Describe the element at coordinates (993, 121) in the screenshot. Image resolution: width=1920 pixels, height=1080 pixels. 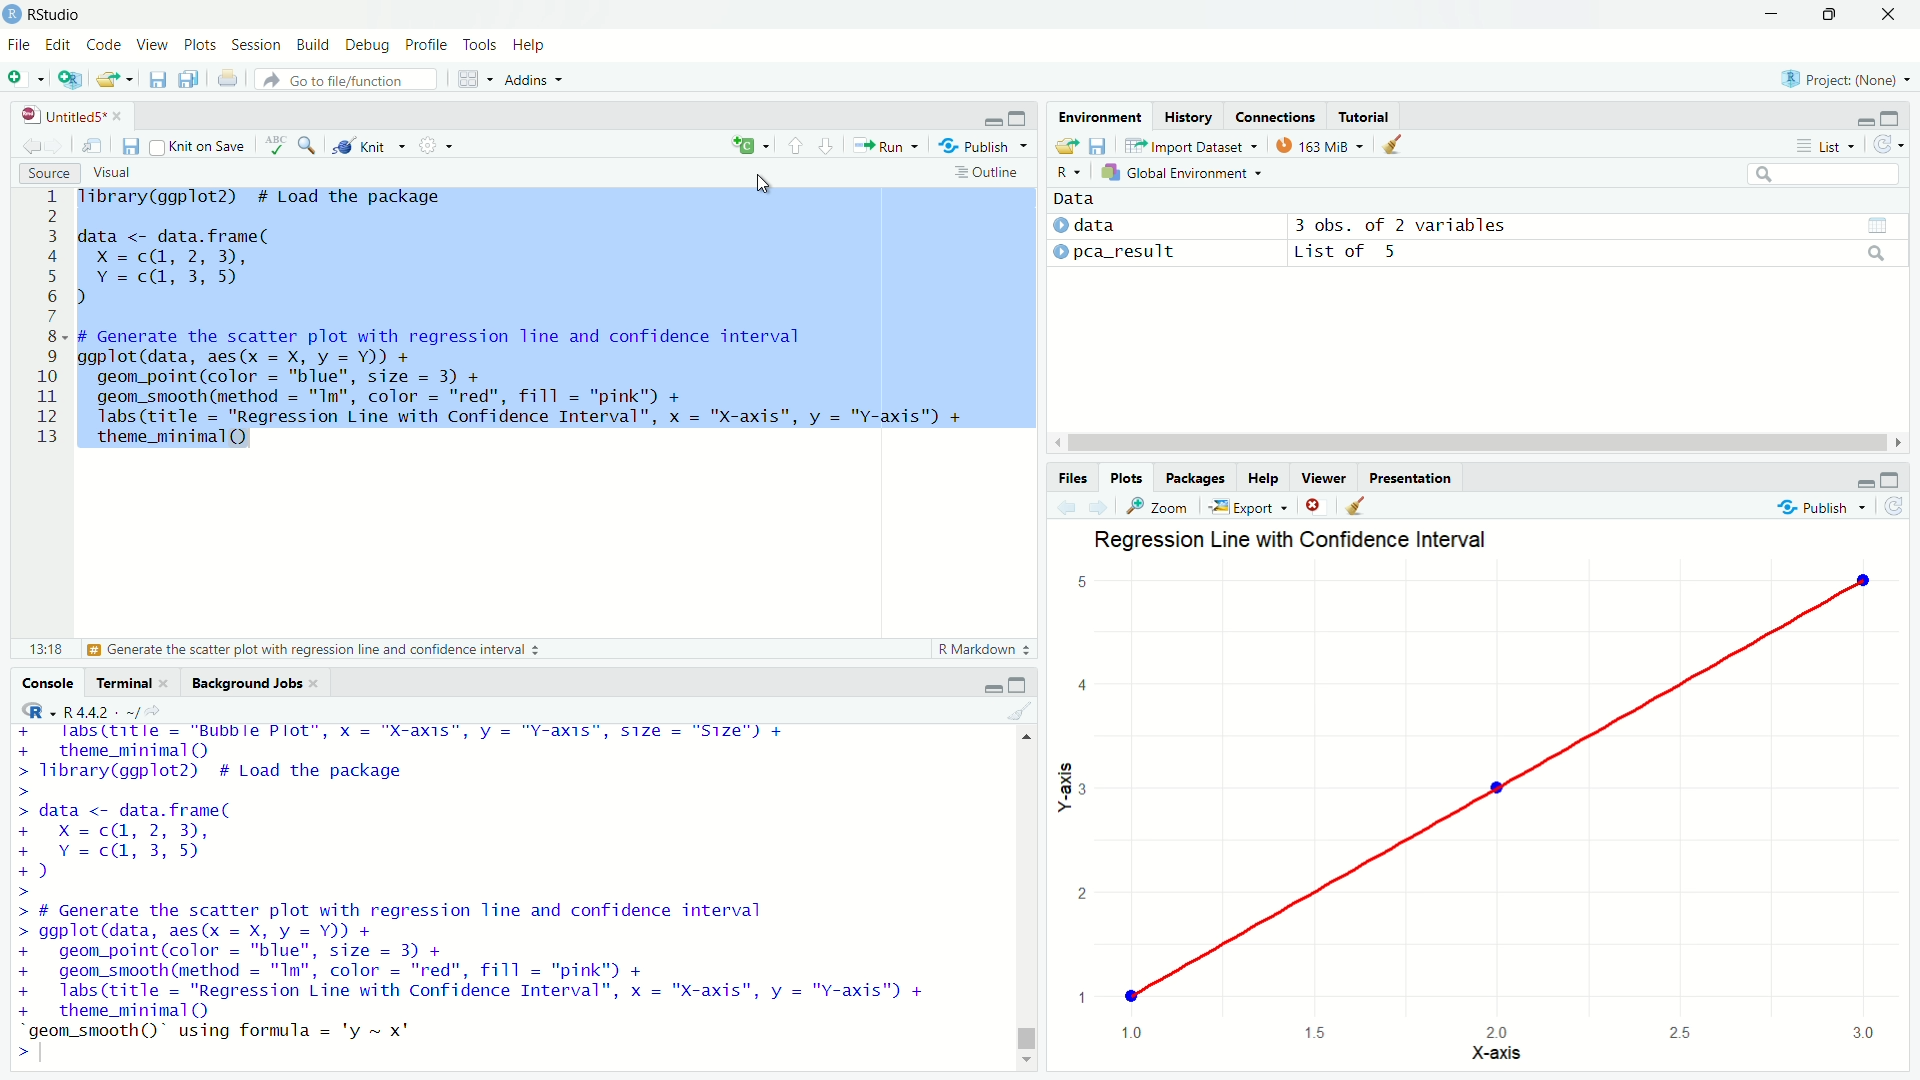
I see `minimize` at that location.